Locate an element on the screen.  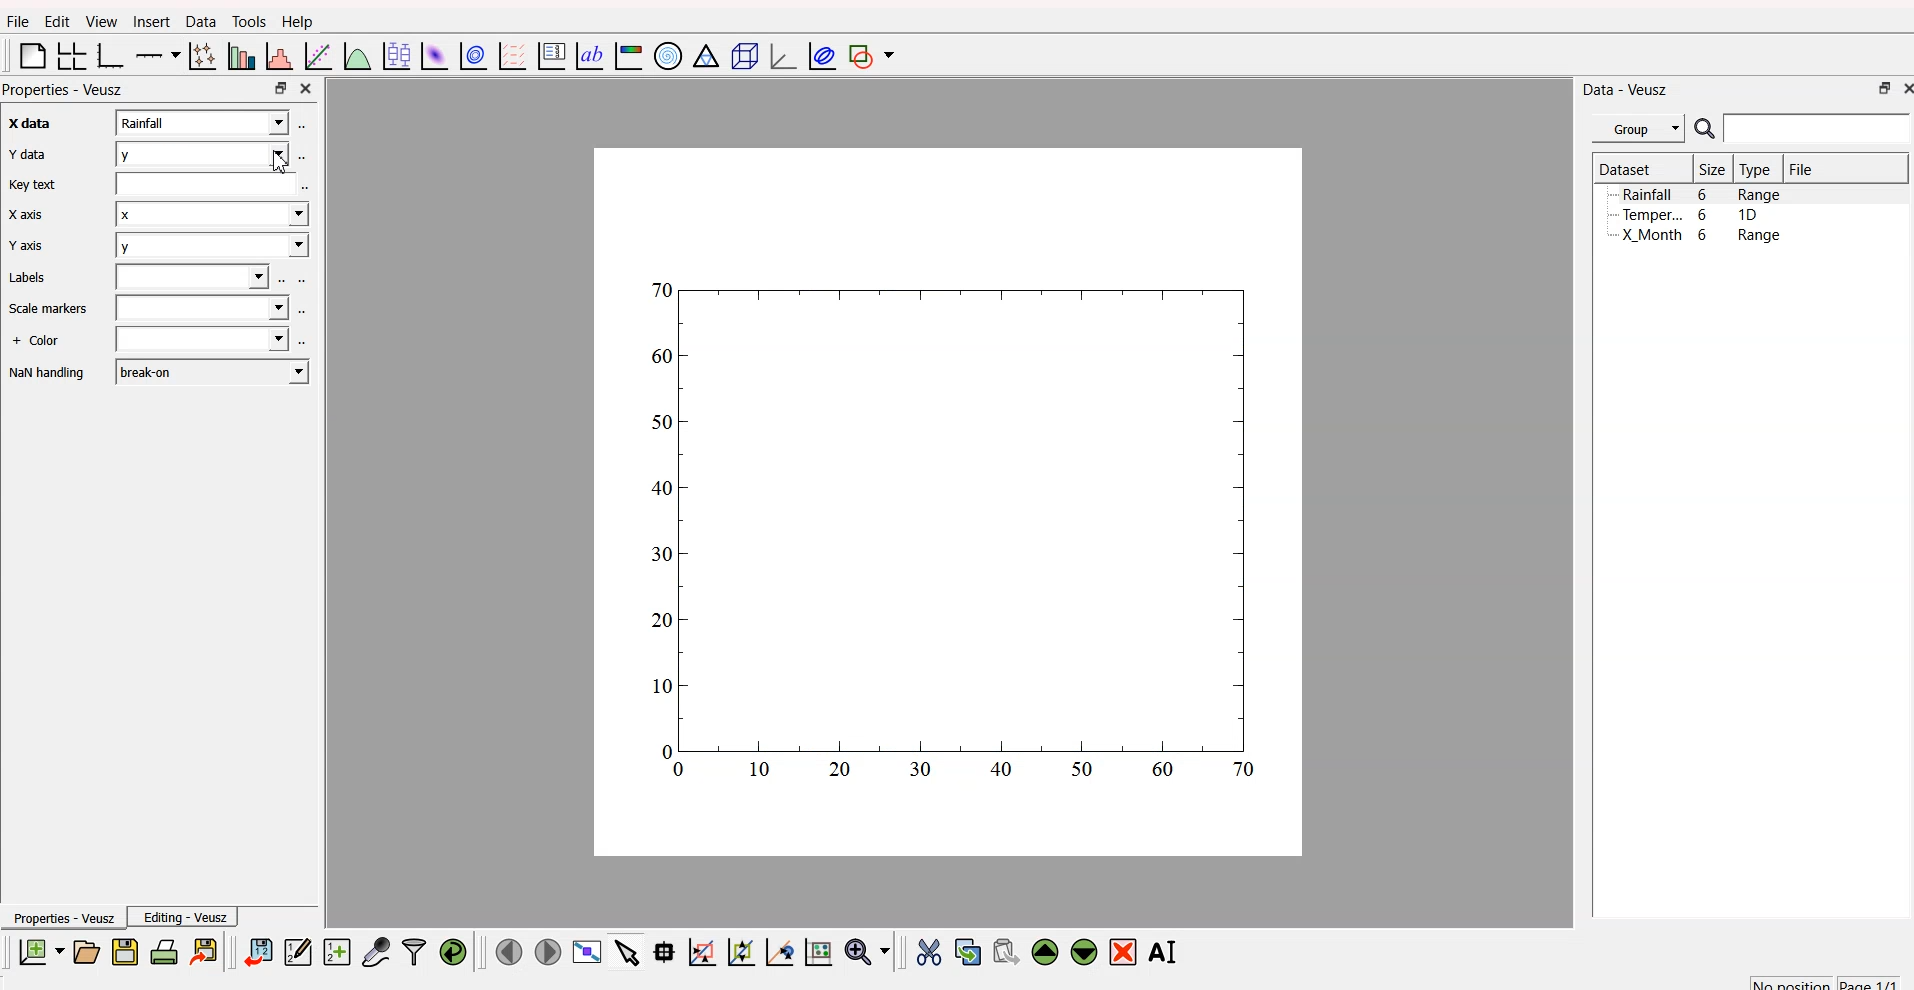
Insert is located at coordinates (150, 22).